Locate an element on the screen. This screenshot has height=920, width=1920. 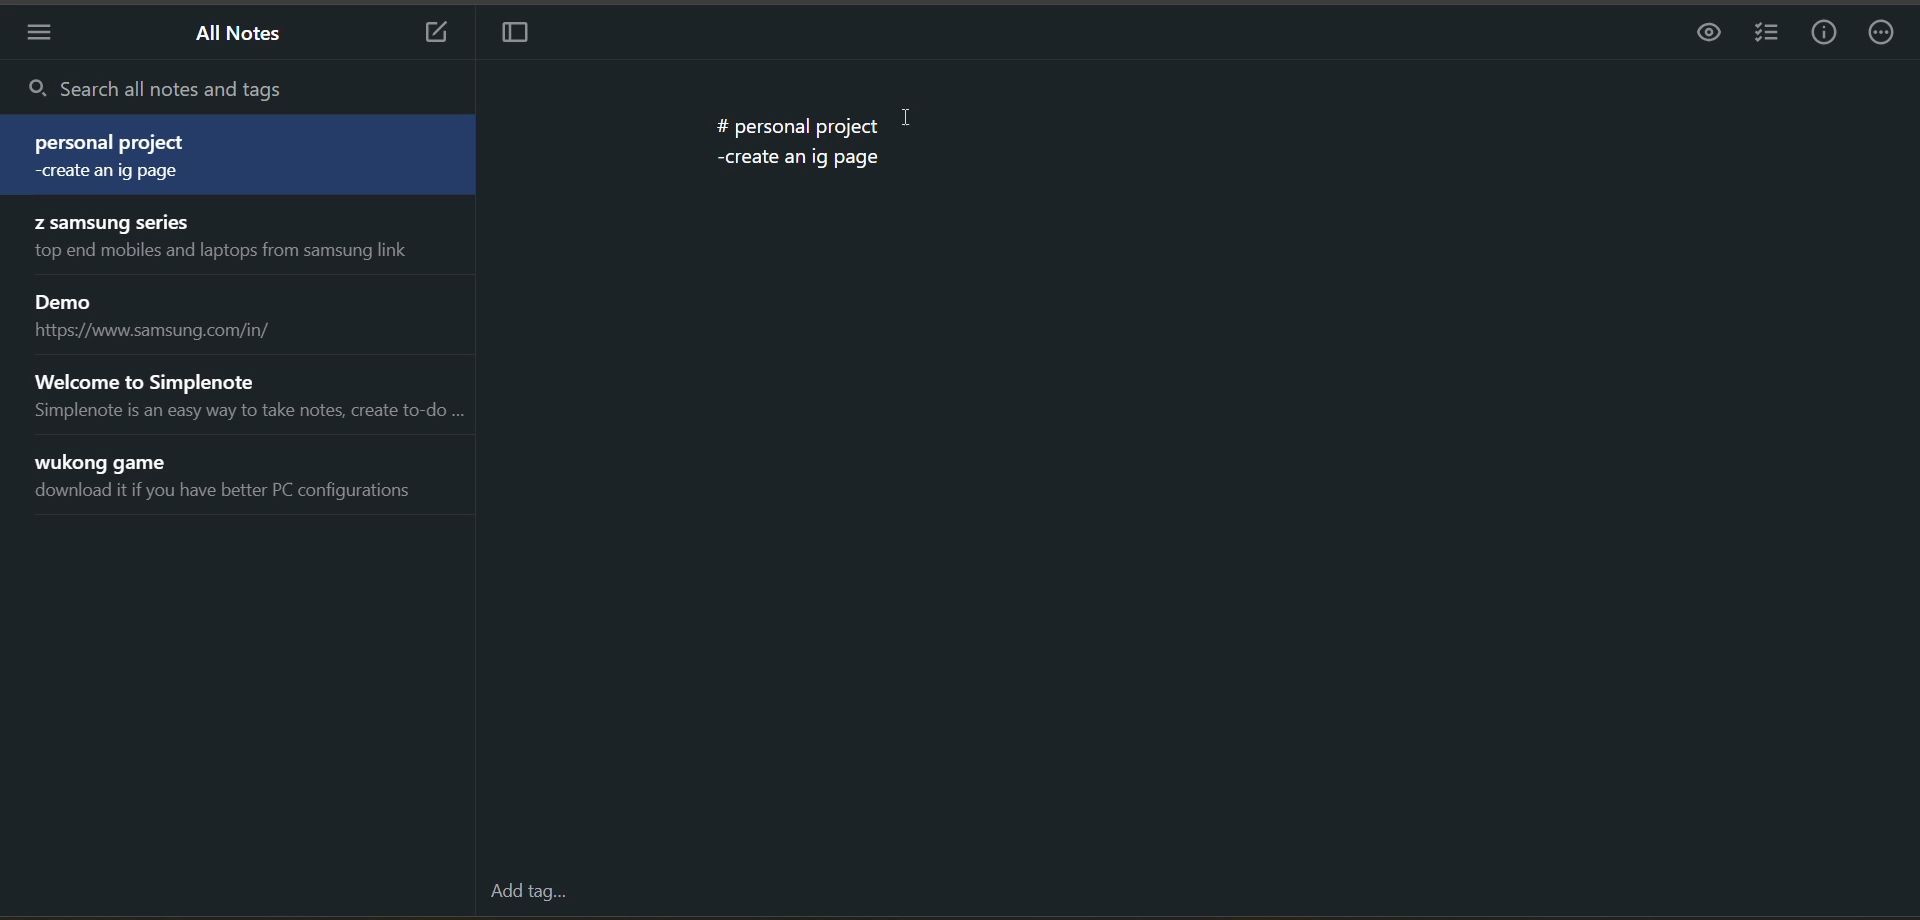
note title and preview is located at coordinates (174, 313).